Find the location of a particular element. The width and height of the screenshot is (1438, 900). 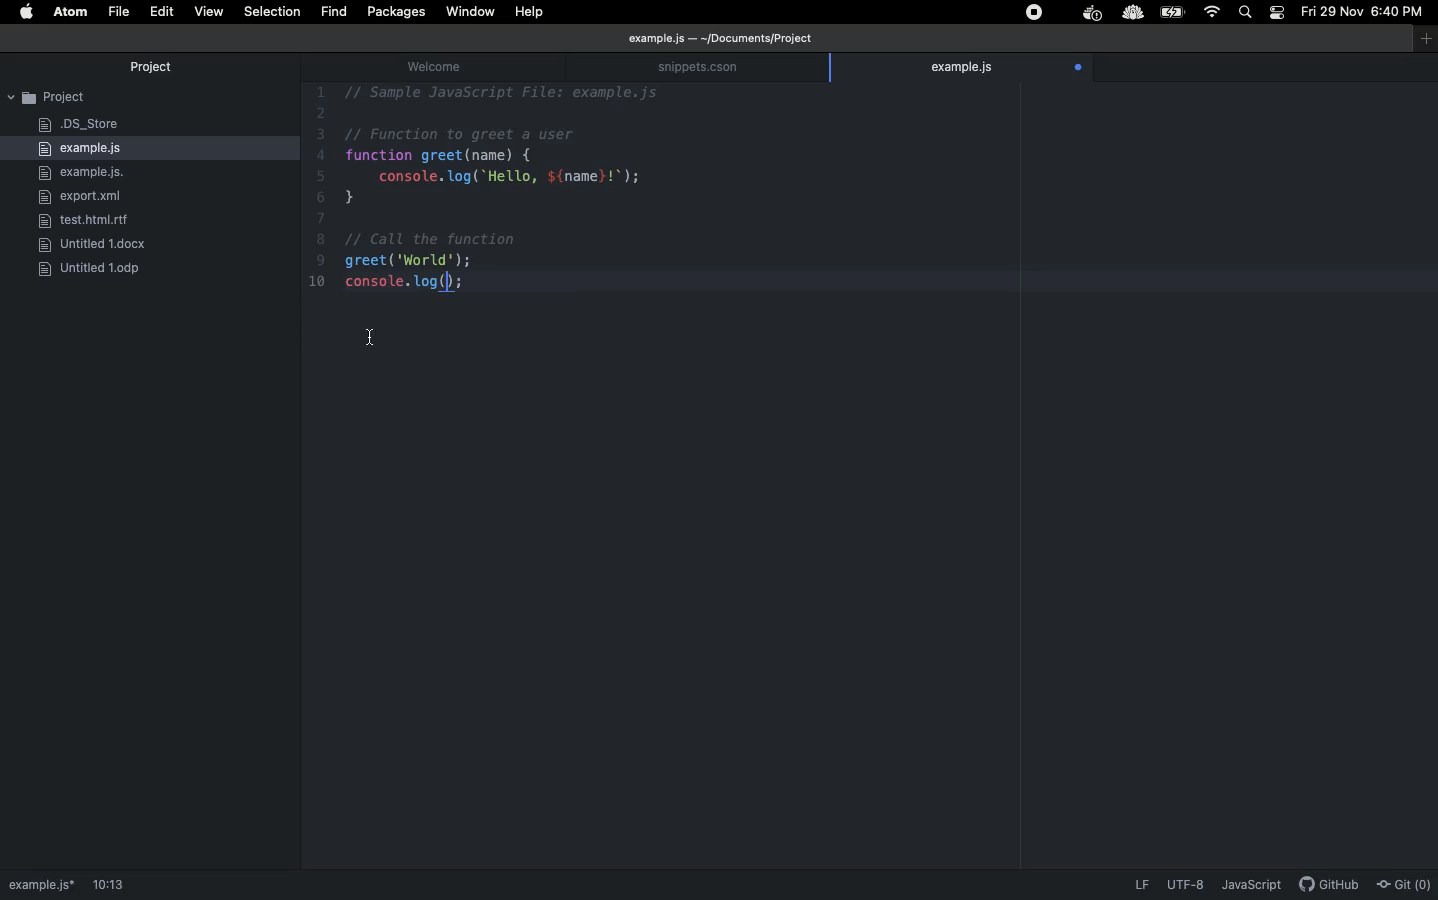

Date is located at coordinates (1332, 12).